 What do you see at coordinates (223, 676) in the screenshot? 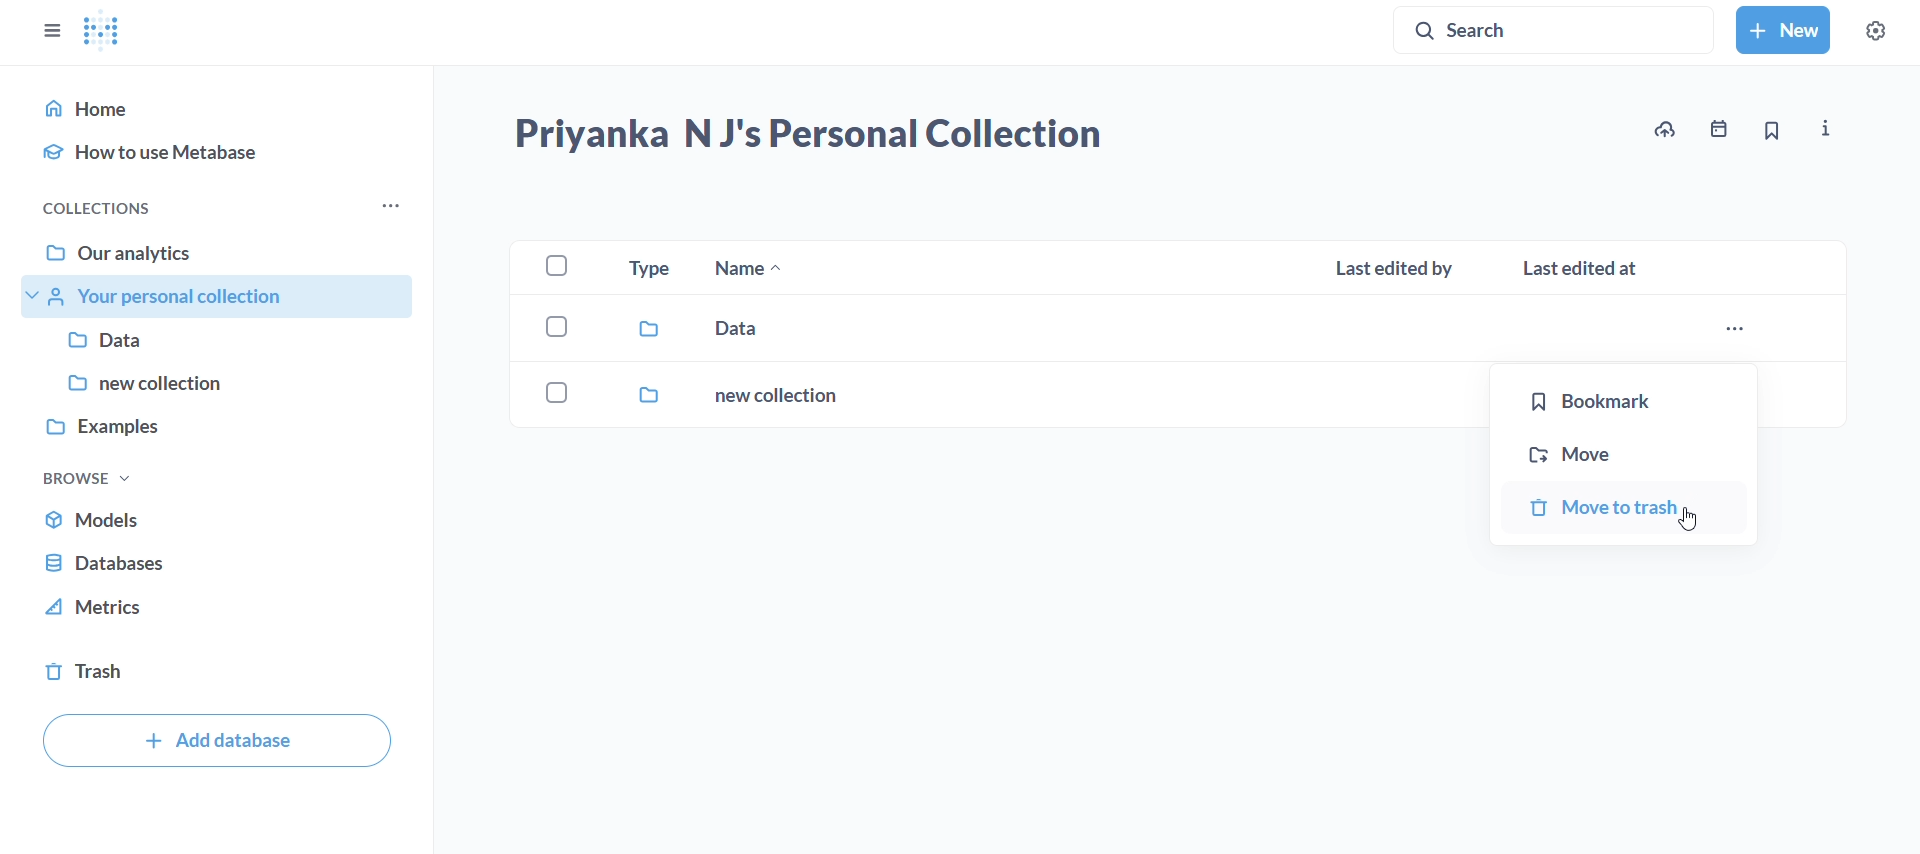
I see `trash` at bounding box center [223, 676].